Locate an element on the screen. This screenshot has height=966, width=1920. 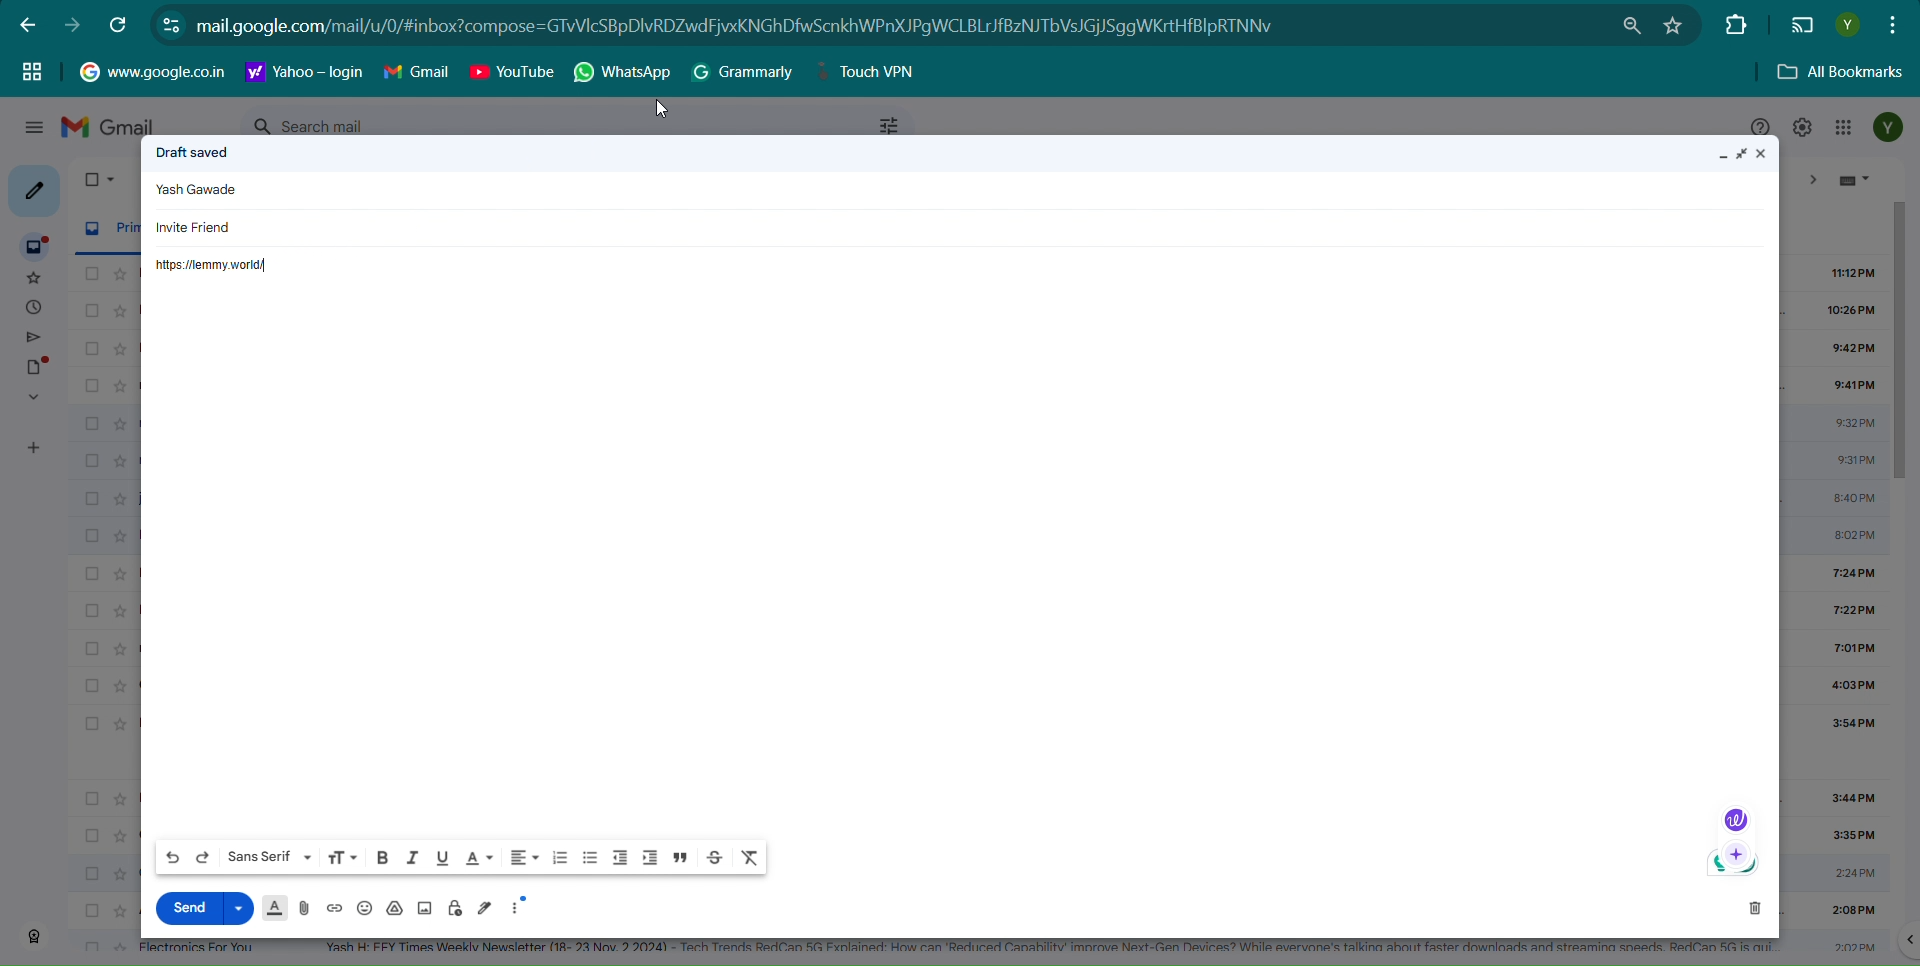
view site information is located at coordinates (171, 24).